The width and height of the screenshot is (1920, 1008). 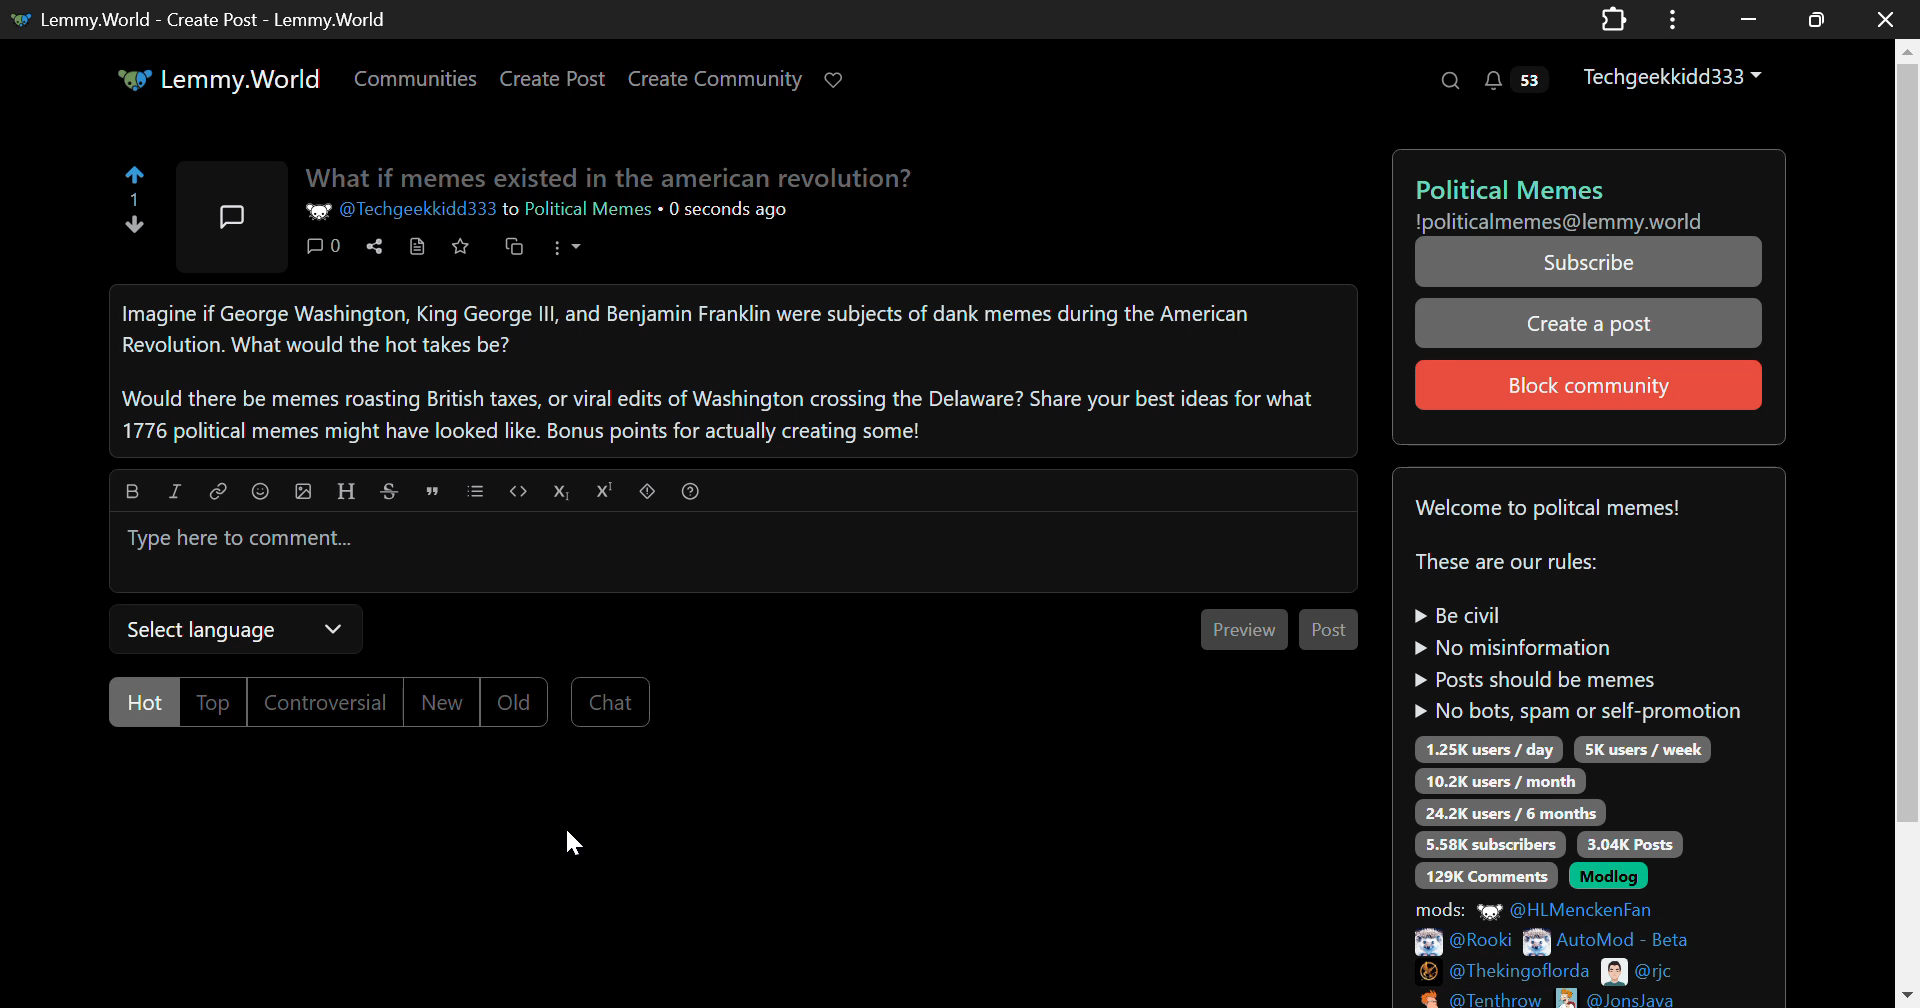 What do you see at coordinates (439, 701) in the screenshot?
I see `New Comment Filter Unselected` at bounding box center [439, 701].